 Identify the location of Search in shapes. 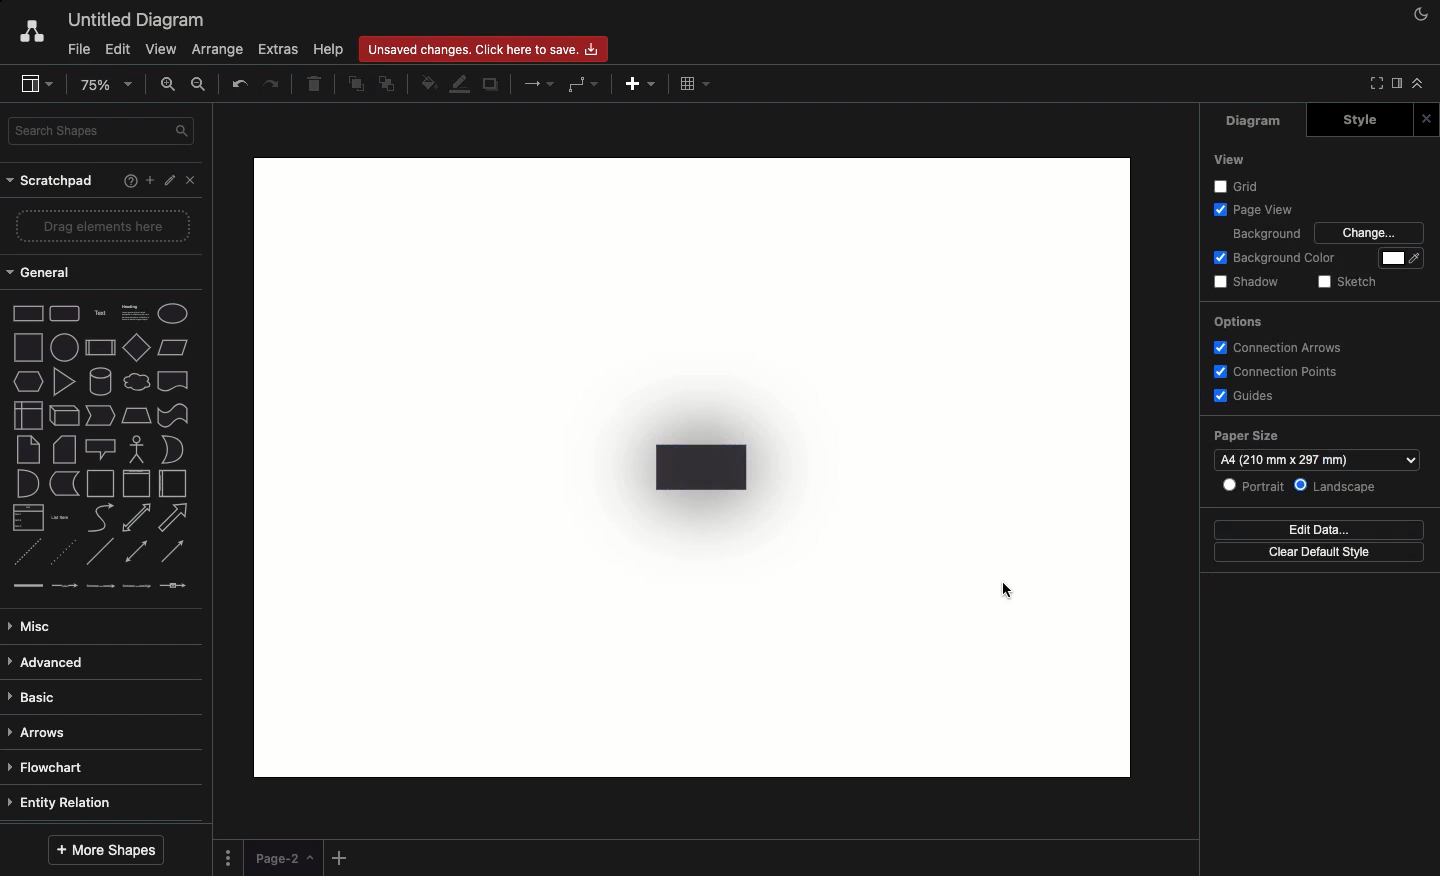
(105, 130).